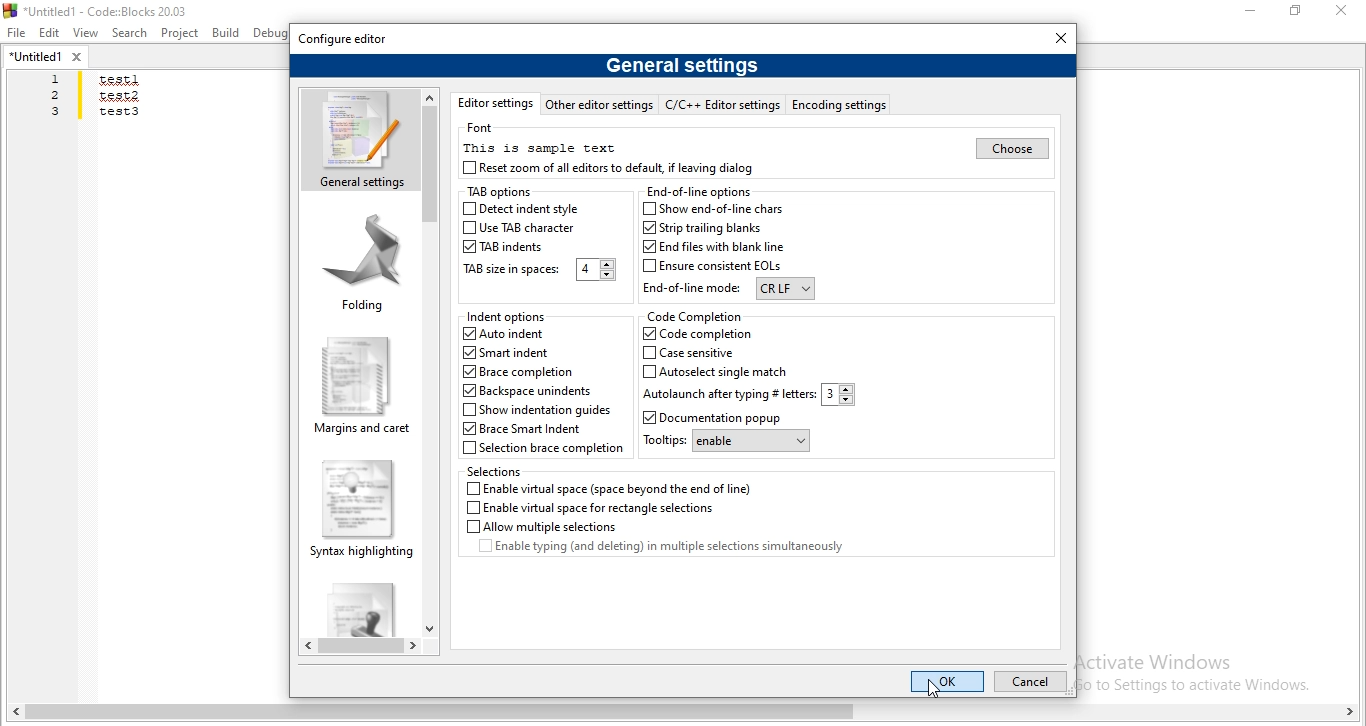 This screenshot has height=726, width=1366. What do you see at coordinates (678, 549) in the screenshot?
I see `Enable typing (and deleting) in multiple selections simultaneously` at bounding box center [678, 549].